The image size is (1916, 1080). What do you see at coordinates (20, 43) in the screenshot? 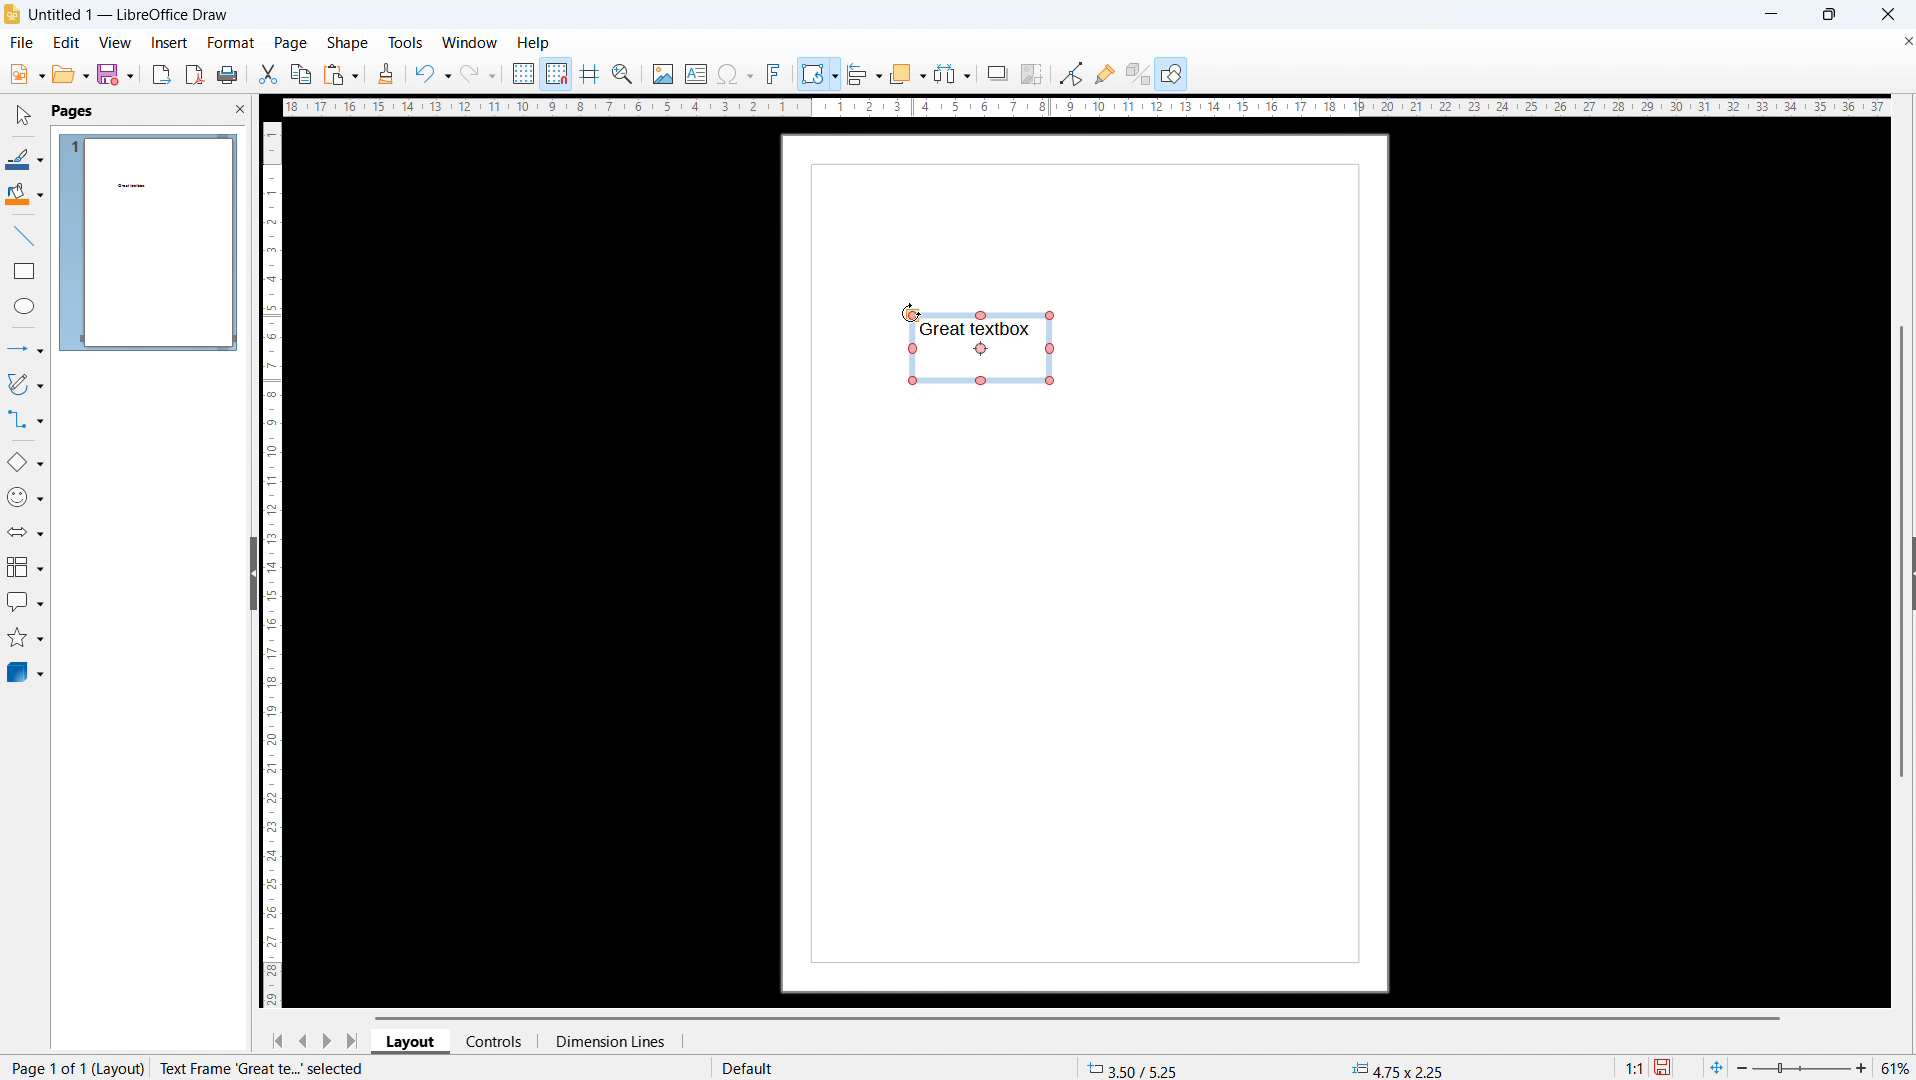
I see `file` at bounding box center [20, 43].